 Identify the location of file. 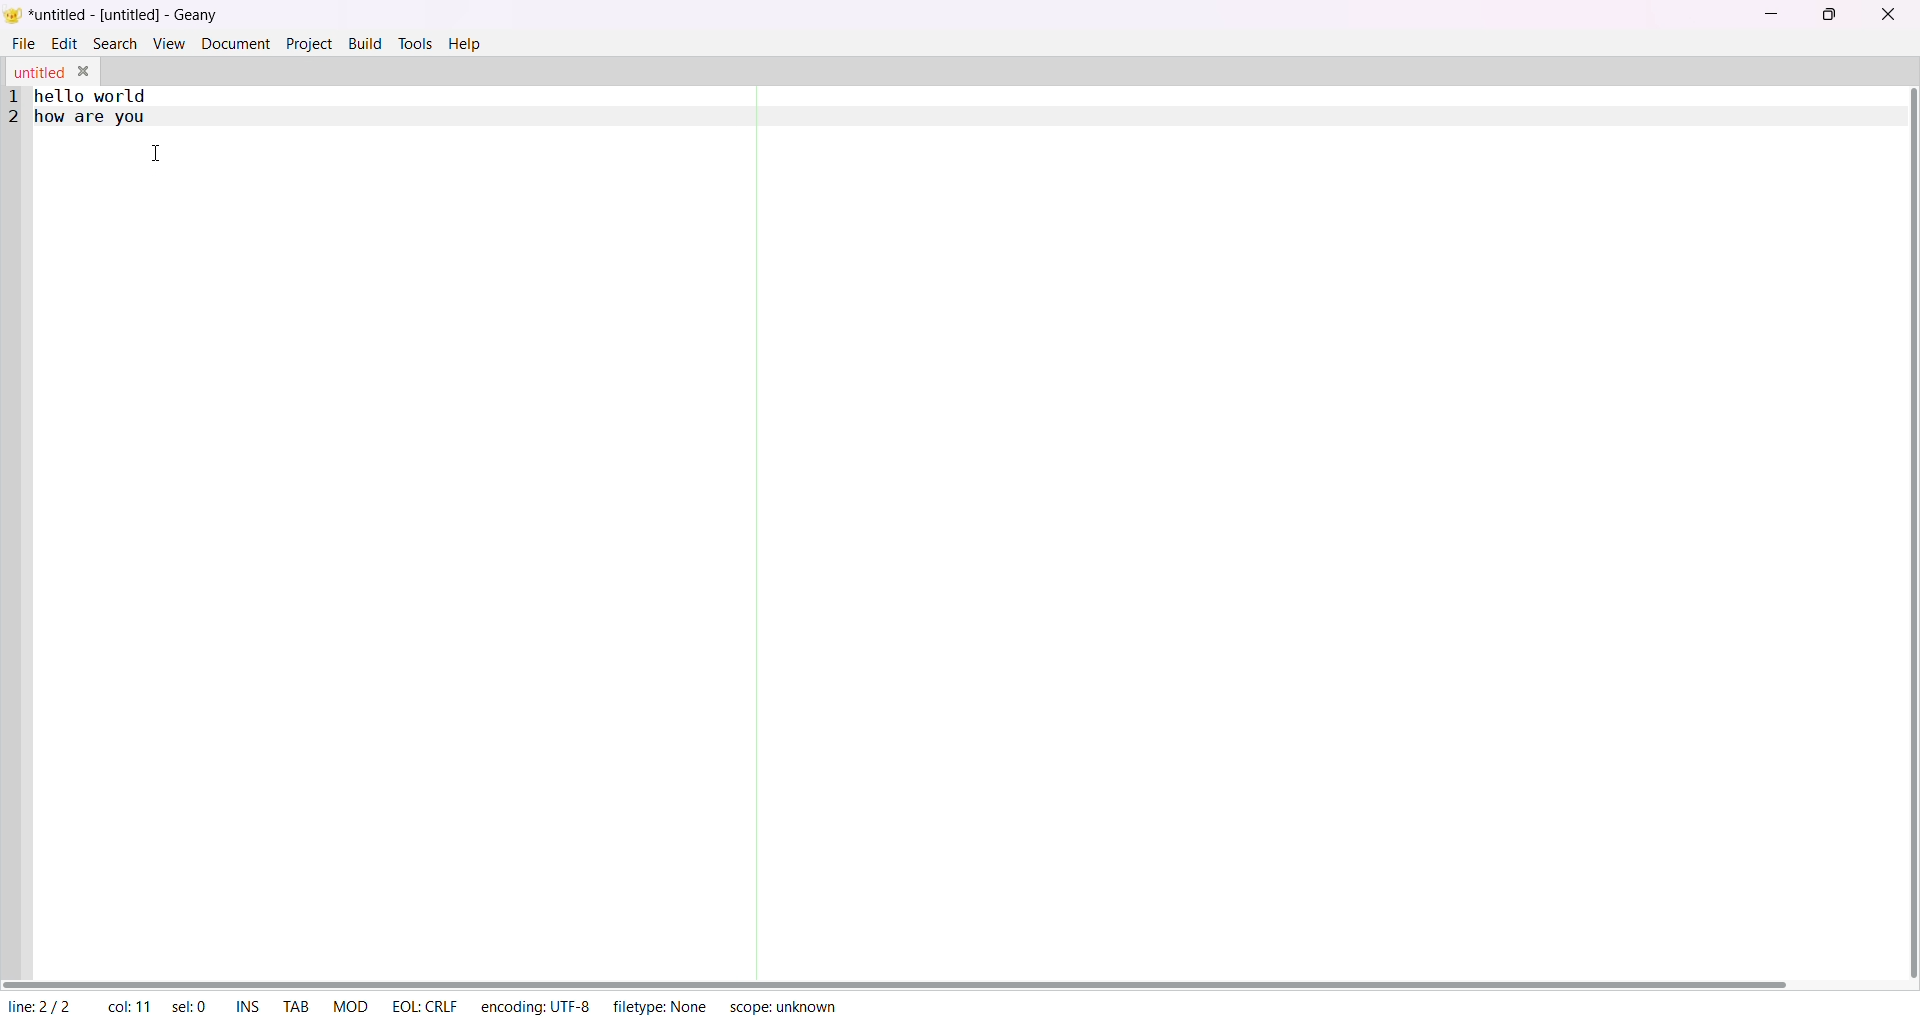
(25, 44).